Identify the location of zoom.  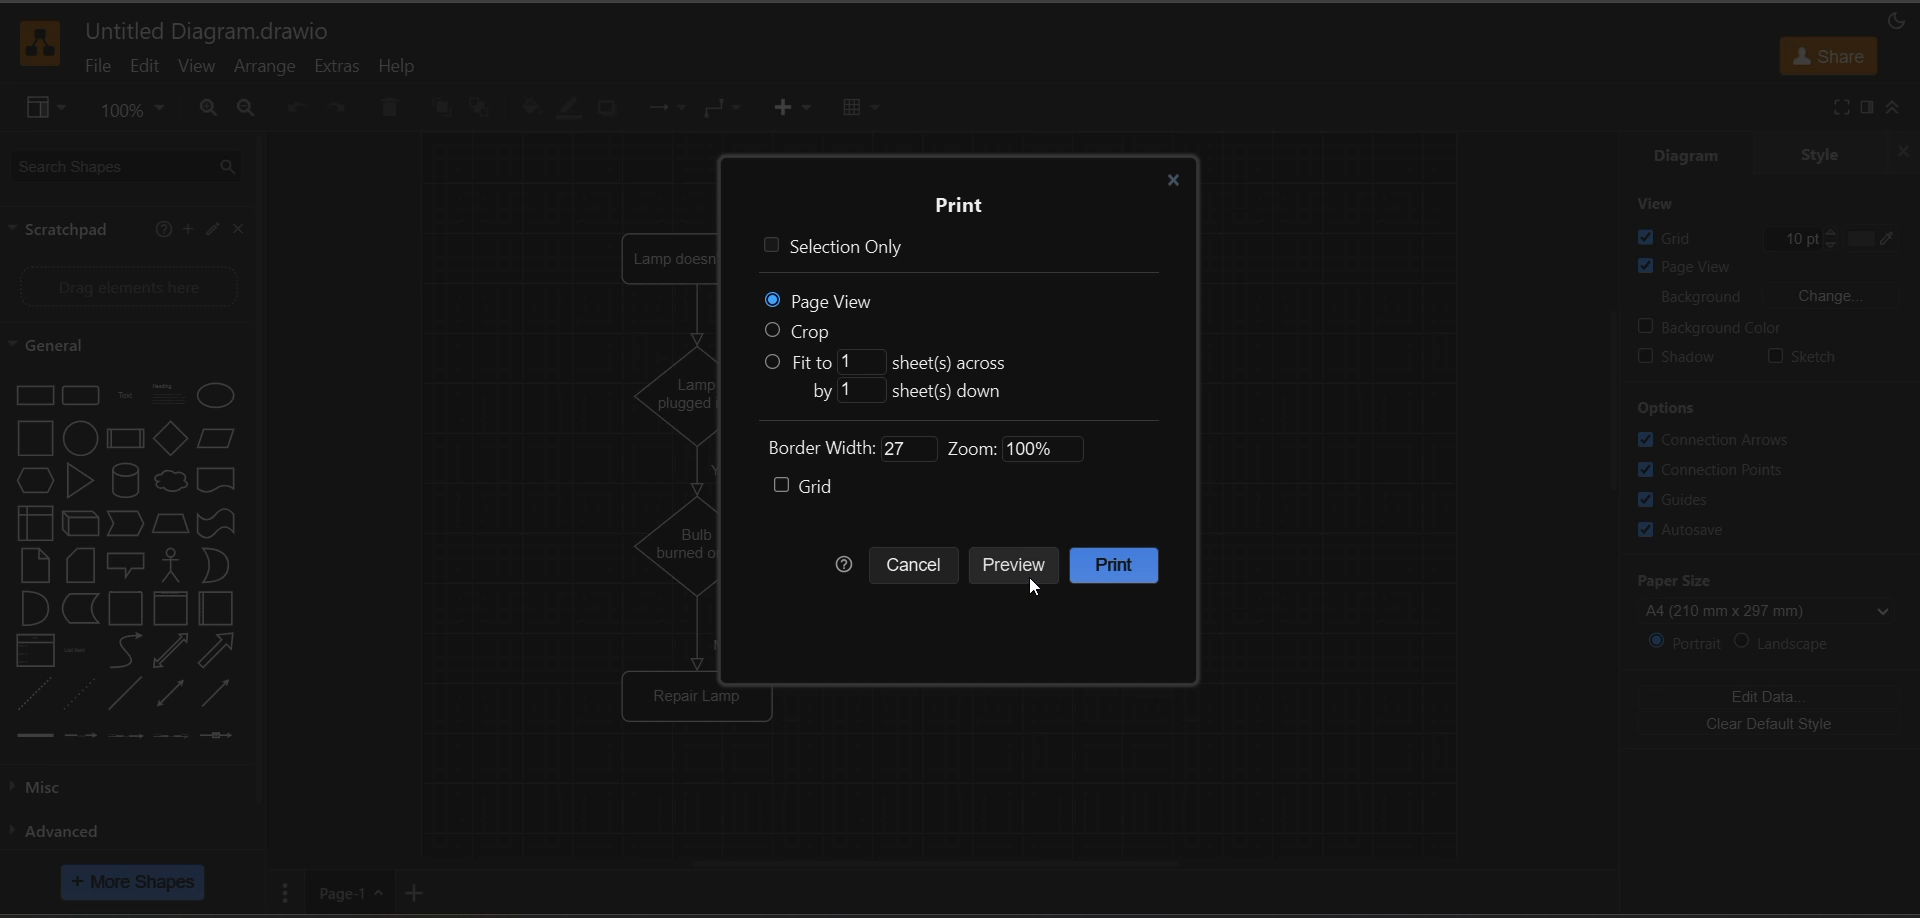
(138, 109).